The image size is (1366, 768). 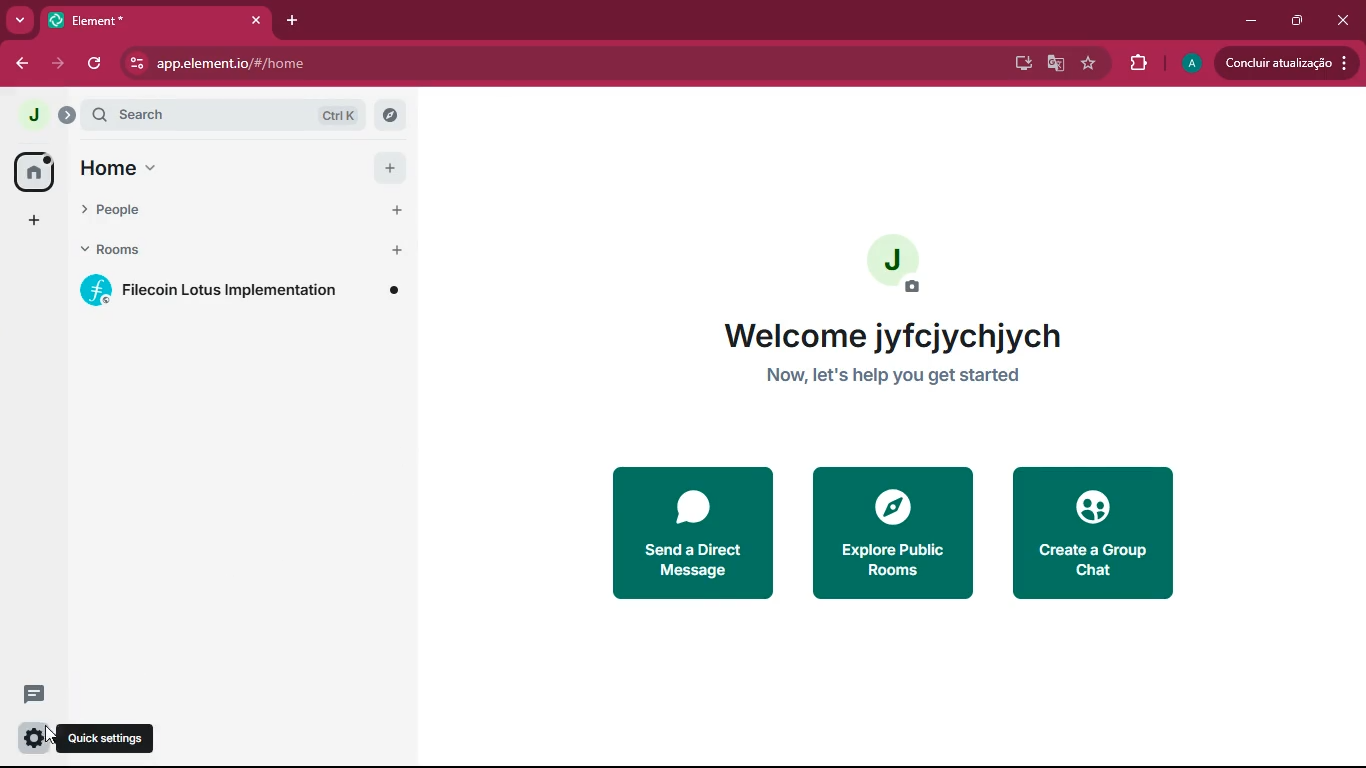 What do you see at coordinates (896, 375) in the screenshot?
I see `now, let's help you get started` at bounding box center [896, 375].